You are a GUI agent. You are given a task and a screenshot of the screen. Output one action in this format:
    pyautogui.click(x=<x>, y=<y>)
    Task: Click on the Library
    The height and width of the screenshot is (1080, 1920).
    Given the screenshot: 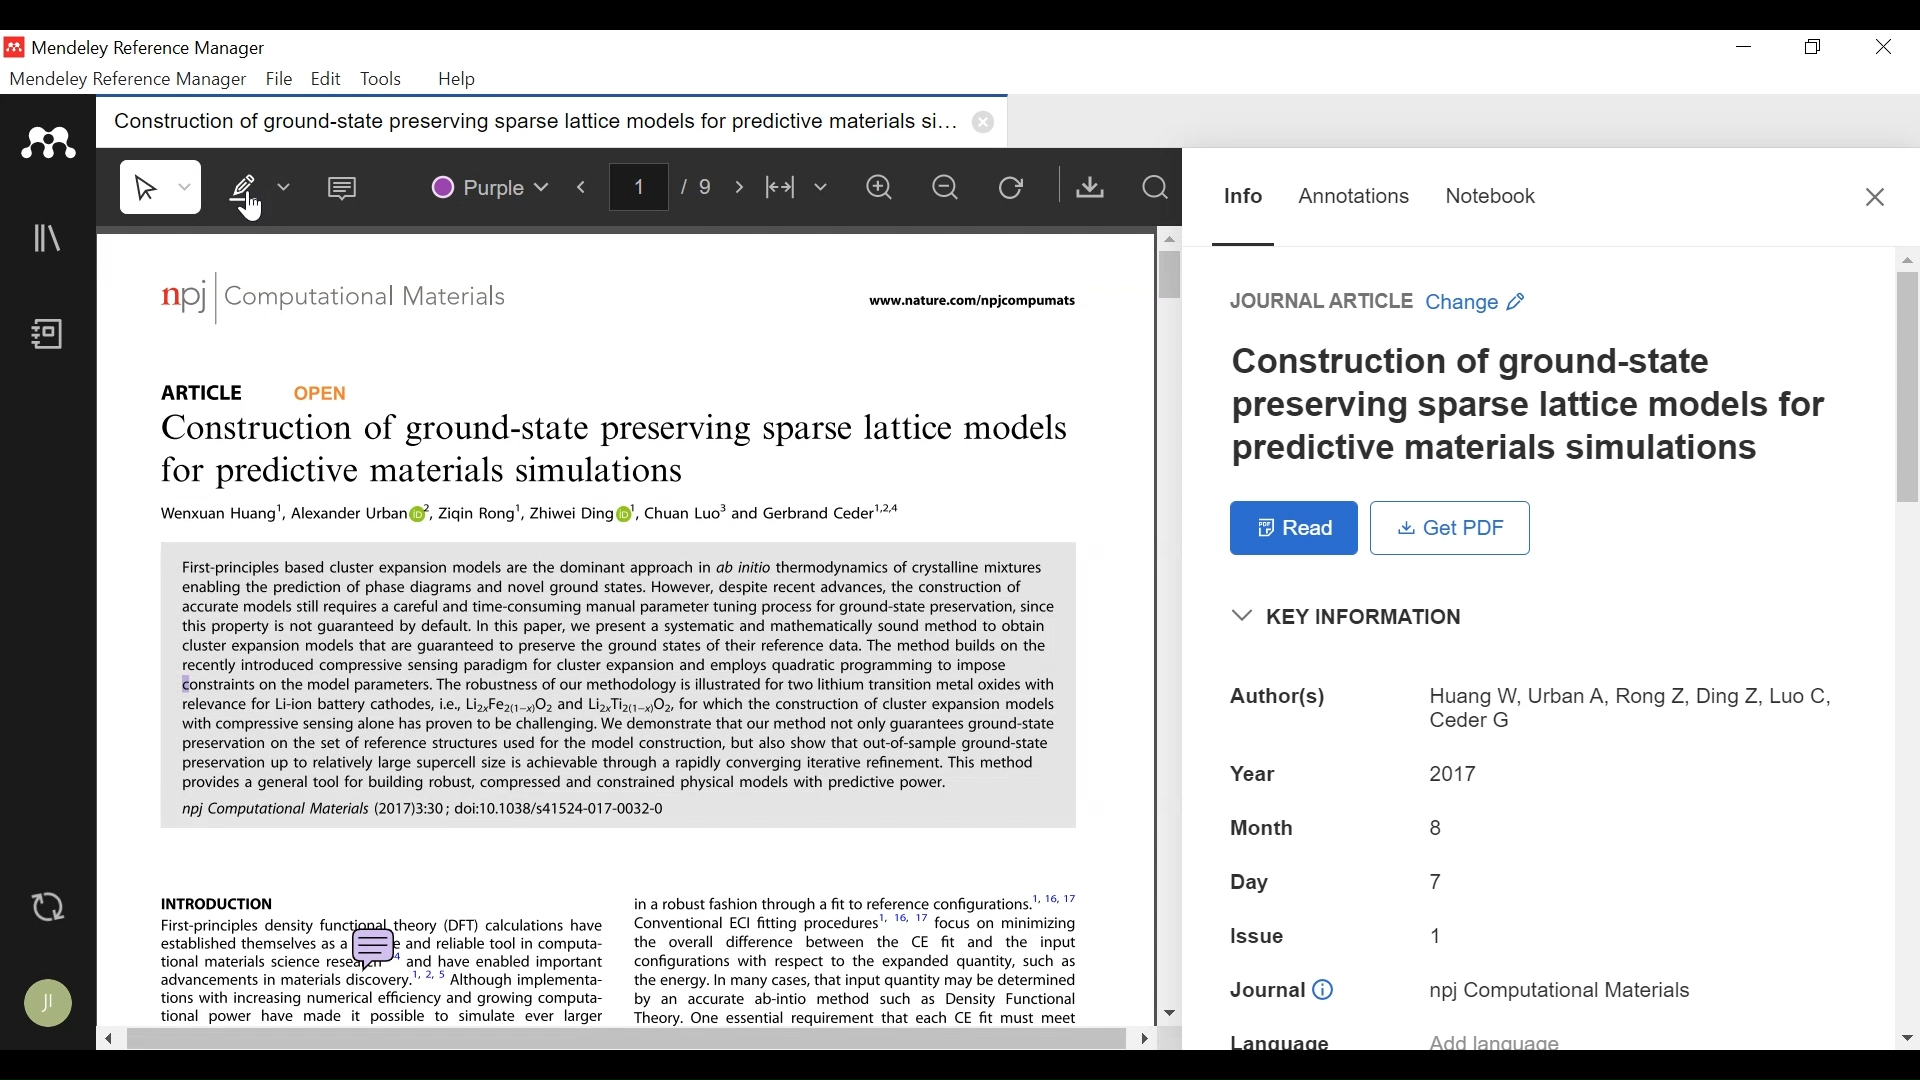 What is the action you would take?
    pyautogui.click(x=49, y=238)
    